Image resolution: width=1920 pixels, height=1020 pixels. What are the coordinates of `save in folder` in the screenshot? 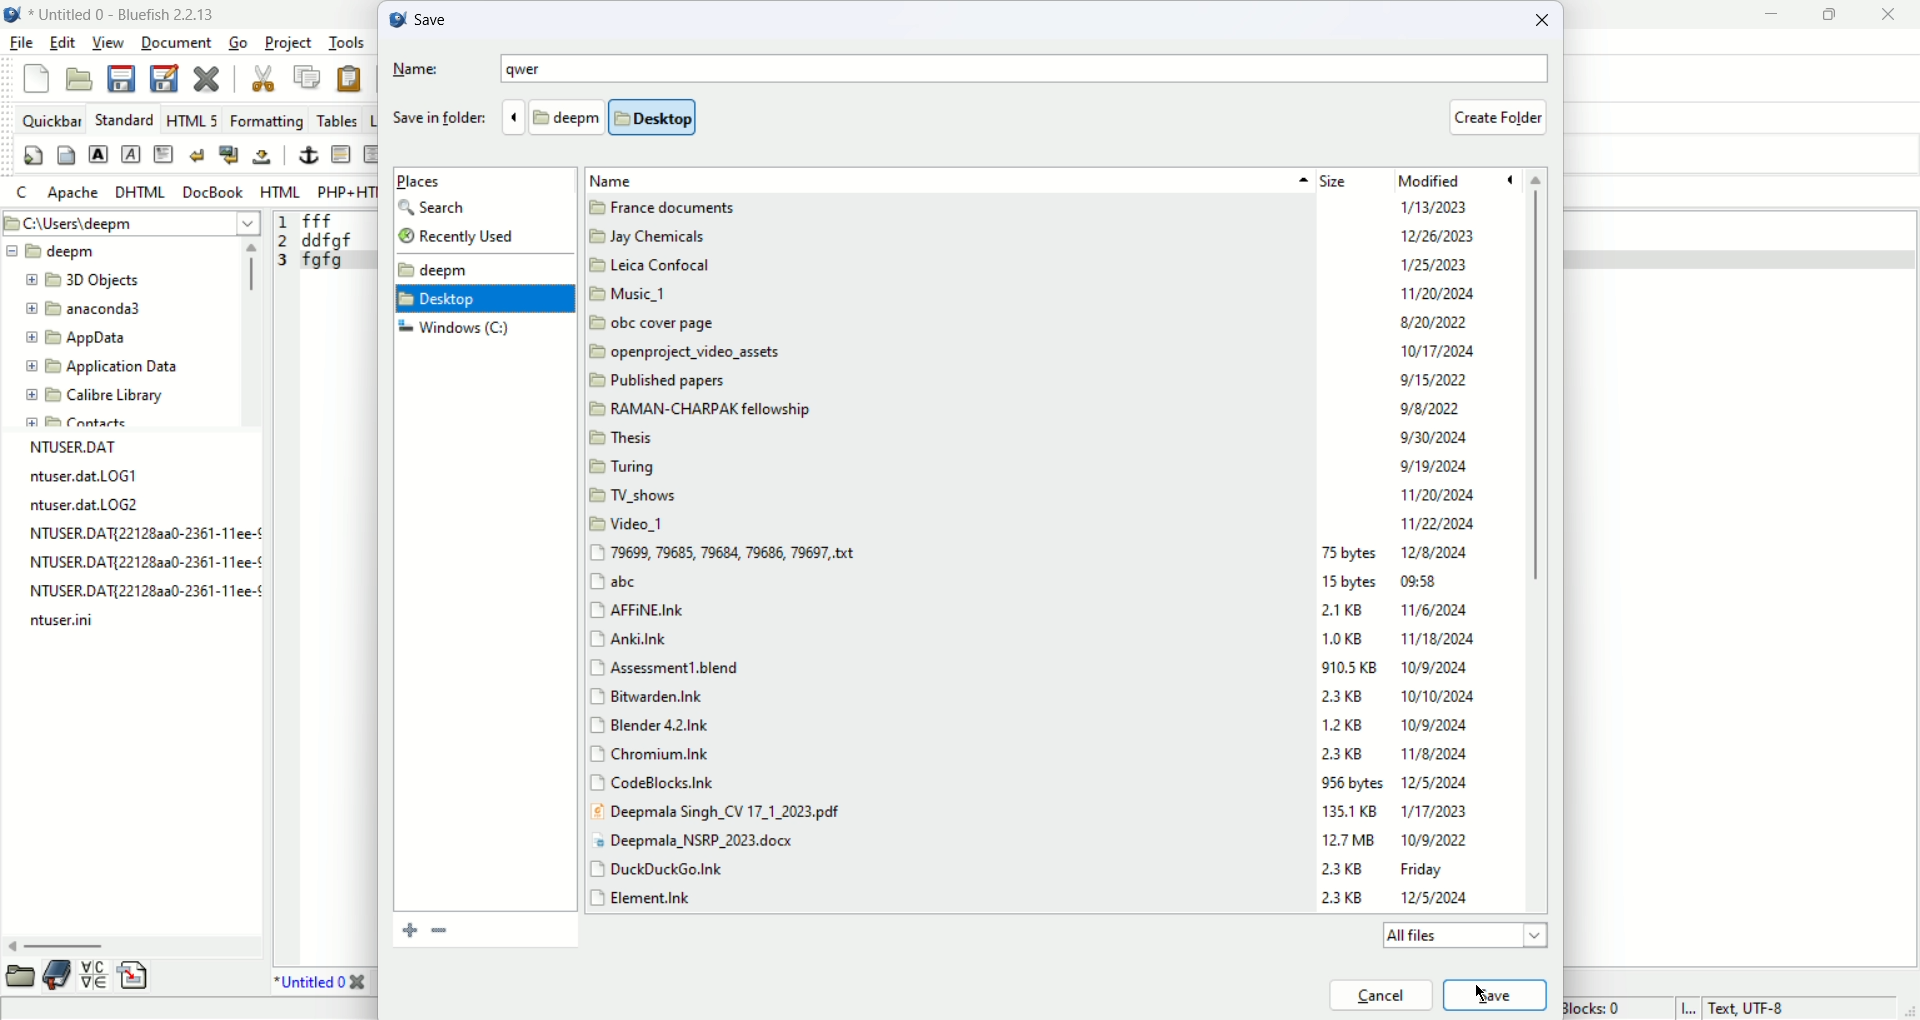 It's located at (437, 122).